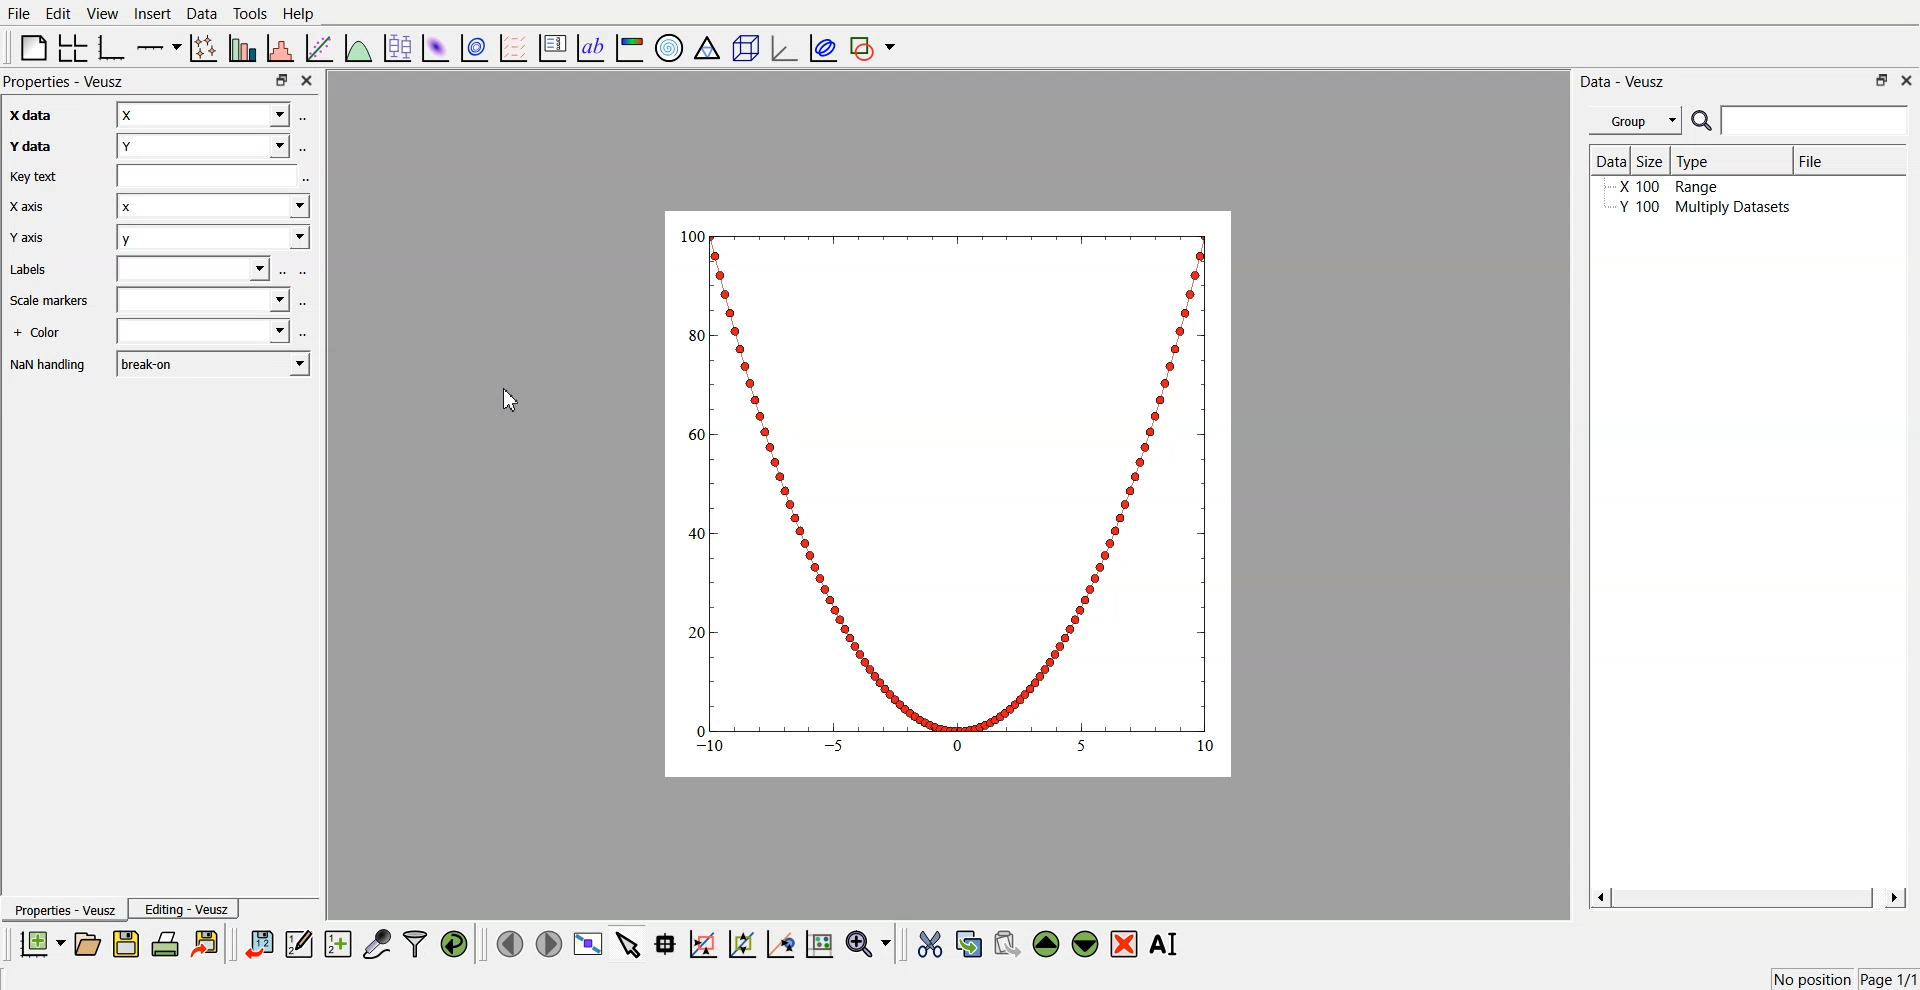 Image resolution: width=1920 pixels, height=990 pixels. Describe the element at coordinates (1624, 82) in the screenshot. I see `Data - Veusz` at that location.